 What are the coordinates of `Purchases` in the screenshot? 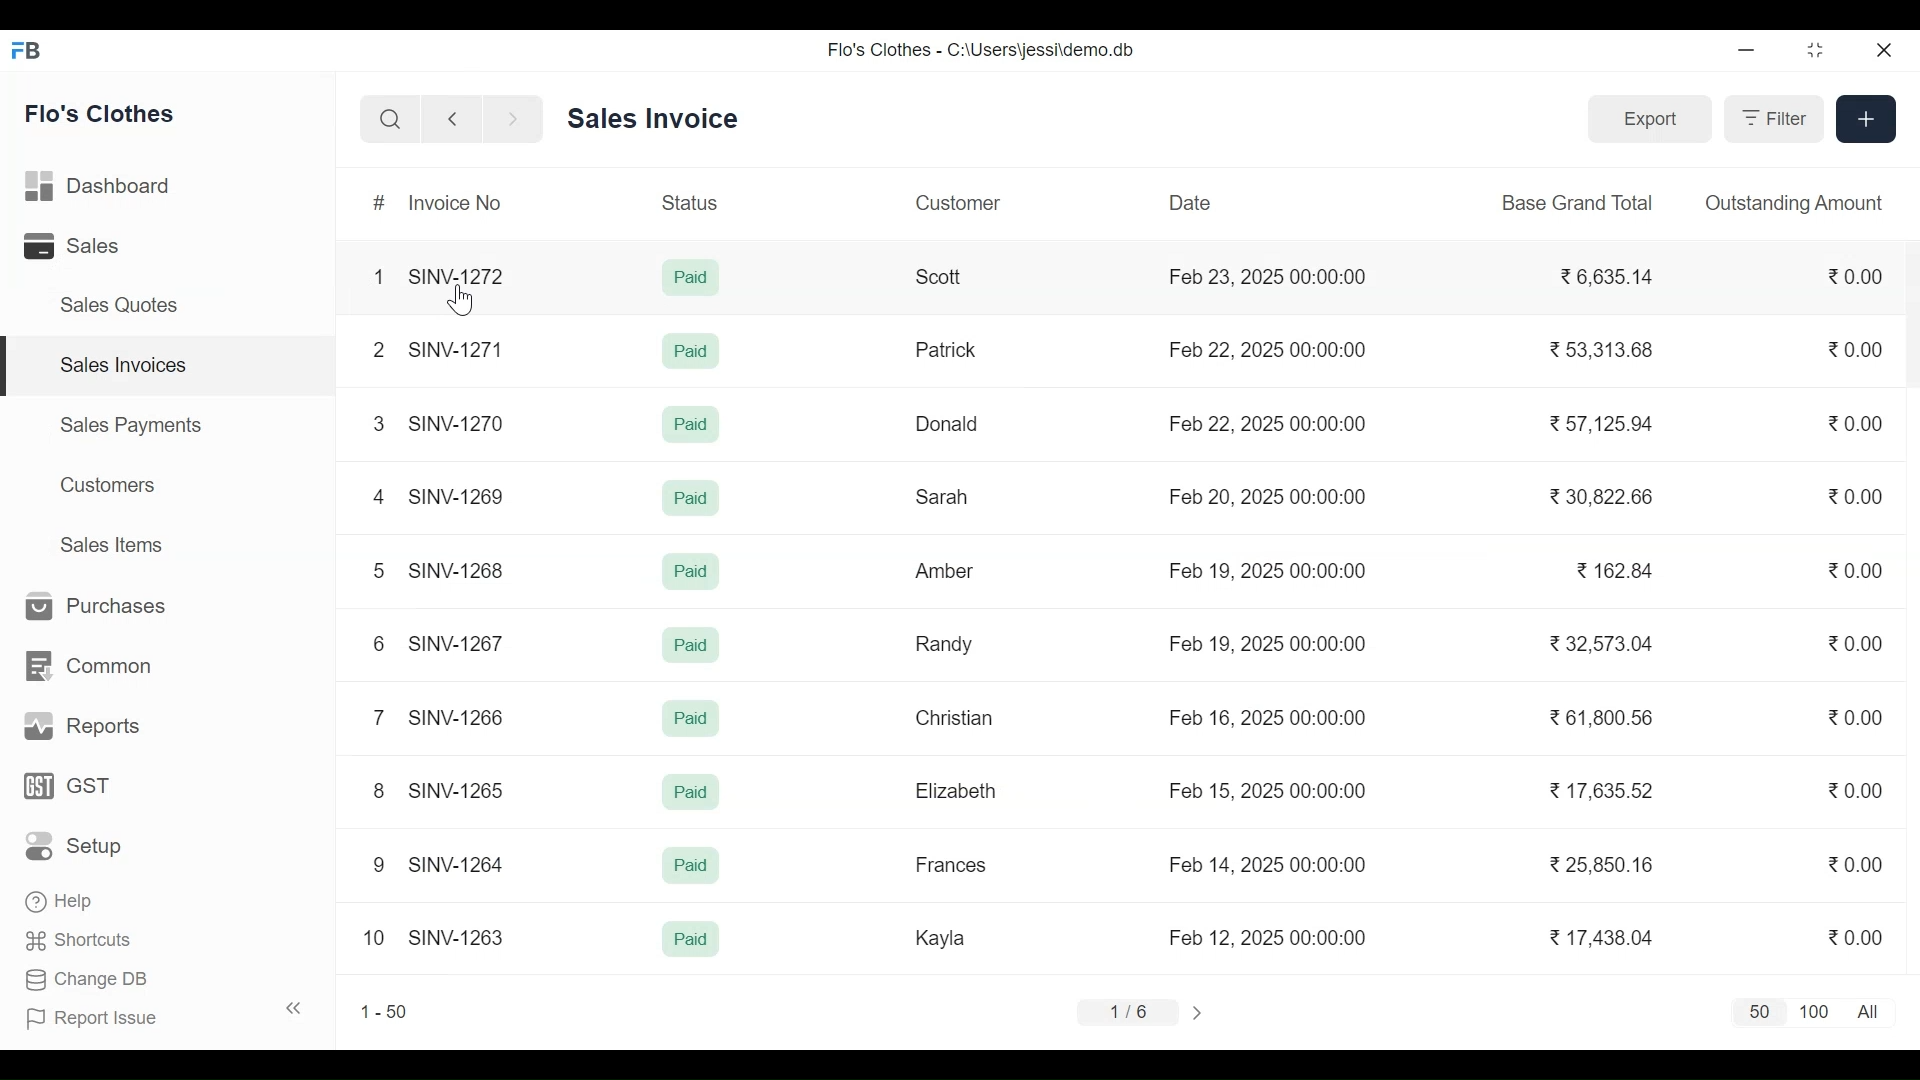 It's located at (98, 609).